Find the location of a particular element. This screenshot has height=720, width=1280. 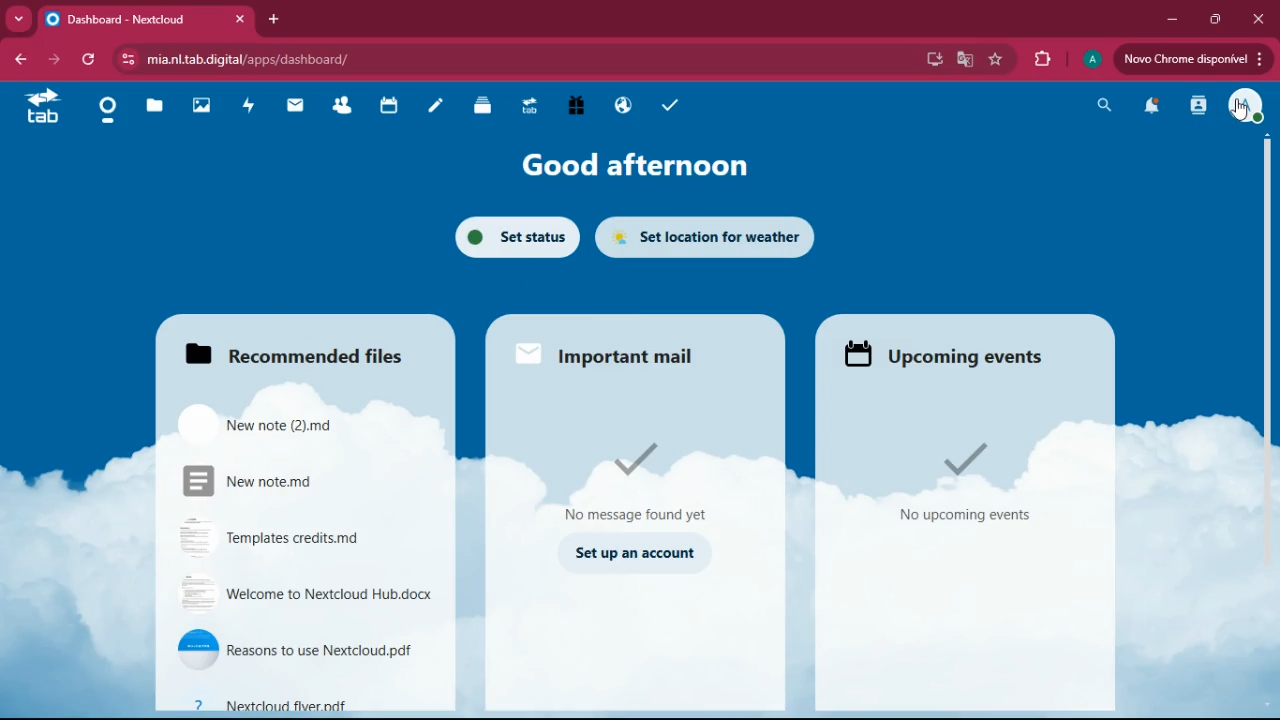

set up is located at coordinates (628, 554).